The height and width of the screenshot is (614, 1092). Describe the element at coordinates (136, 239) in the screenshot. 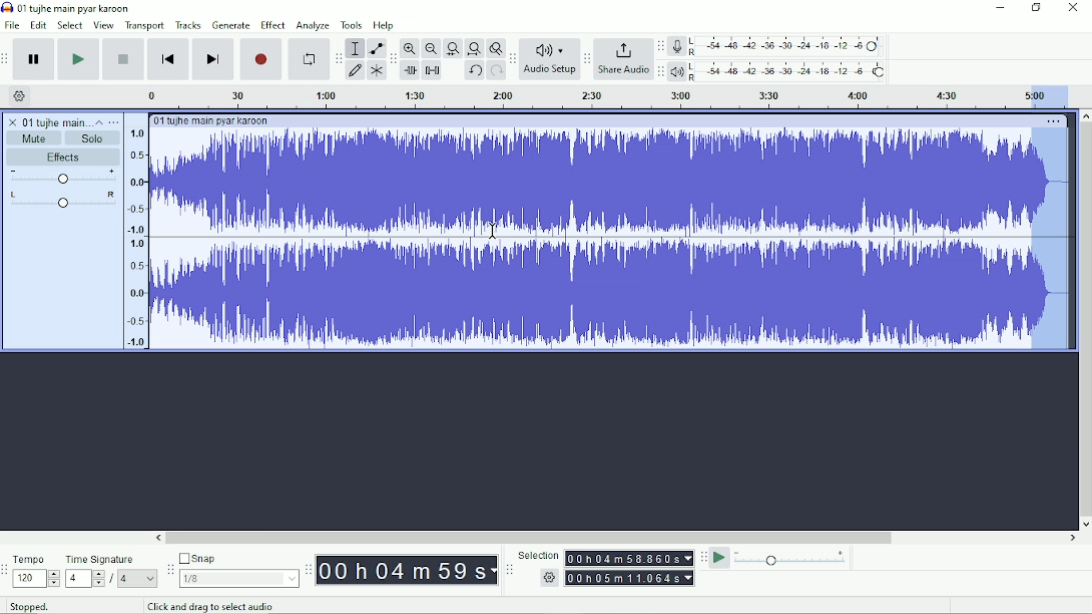

I see `amplitude scale` at that location.